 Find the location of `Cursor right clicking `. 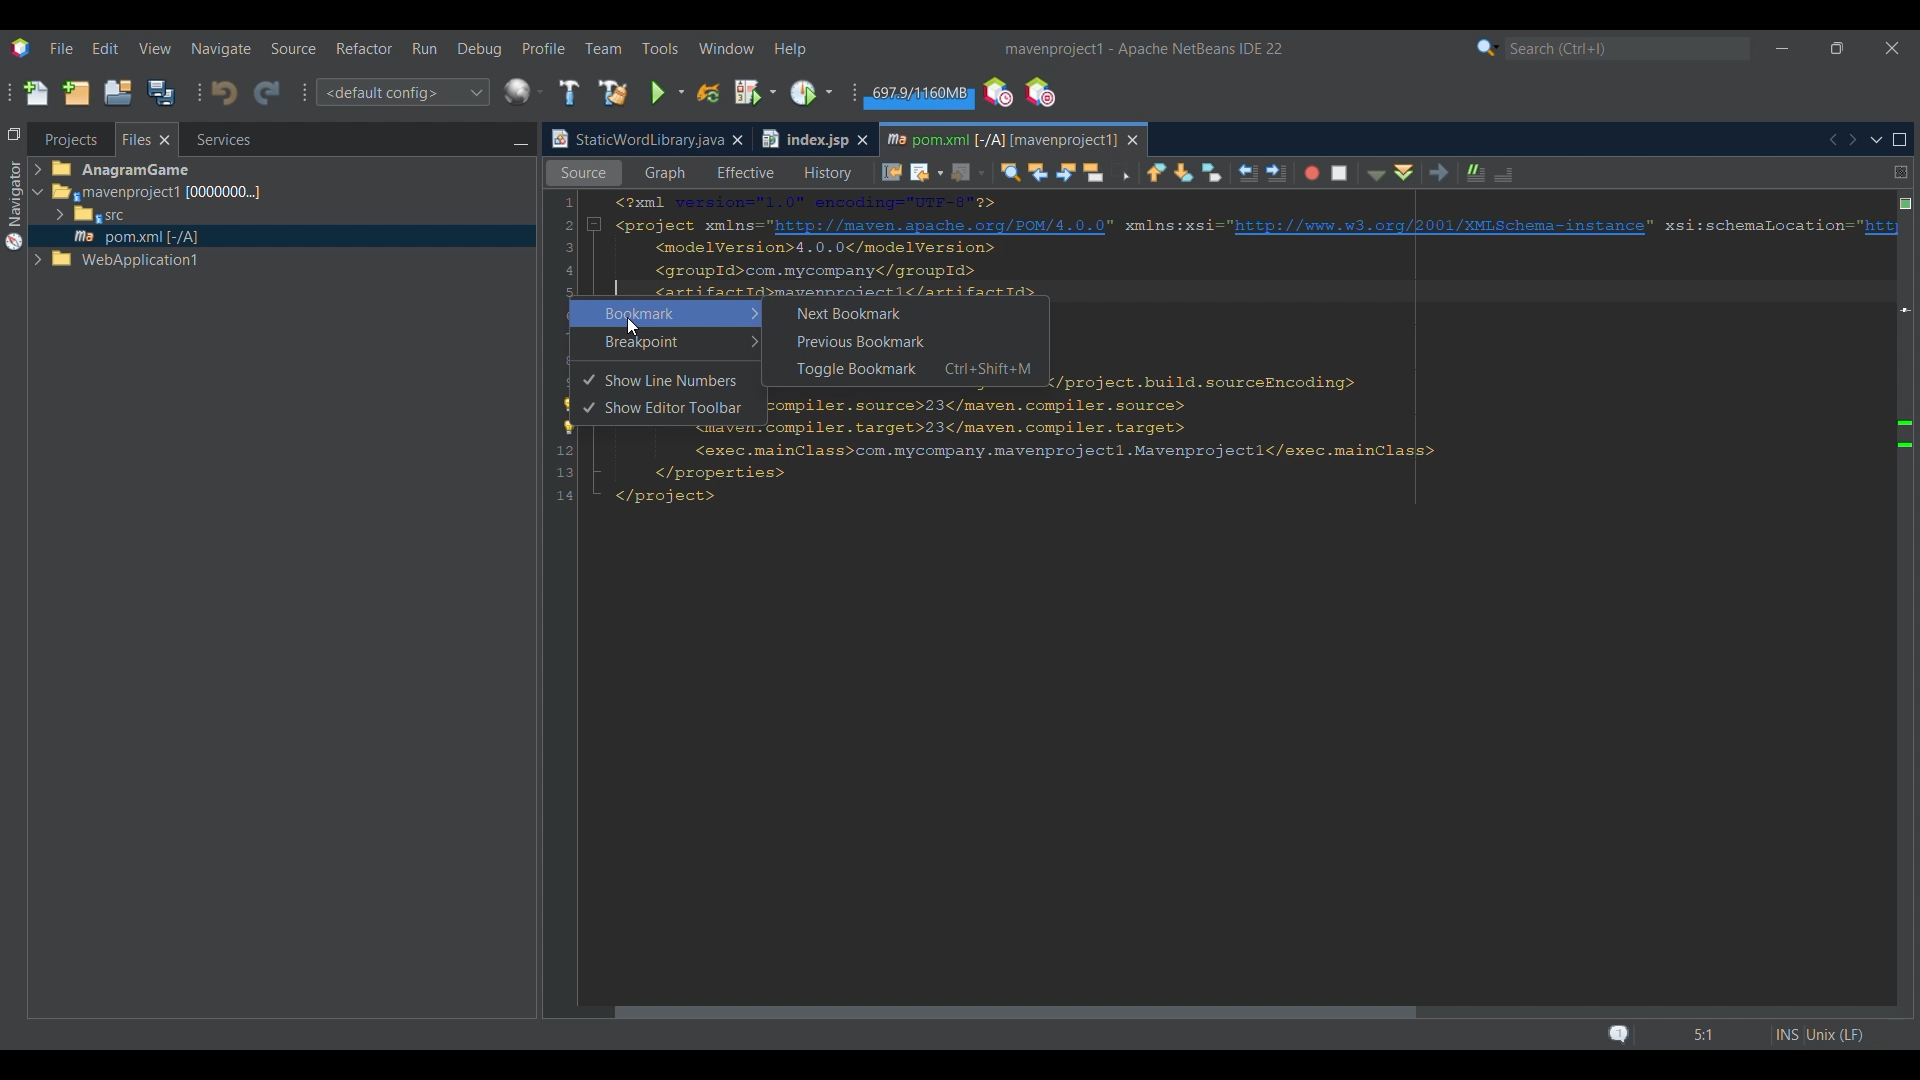

Cursor right clicking  is located at coordinates (575, 305).